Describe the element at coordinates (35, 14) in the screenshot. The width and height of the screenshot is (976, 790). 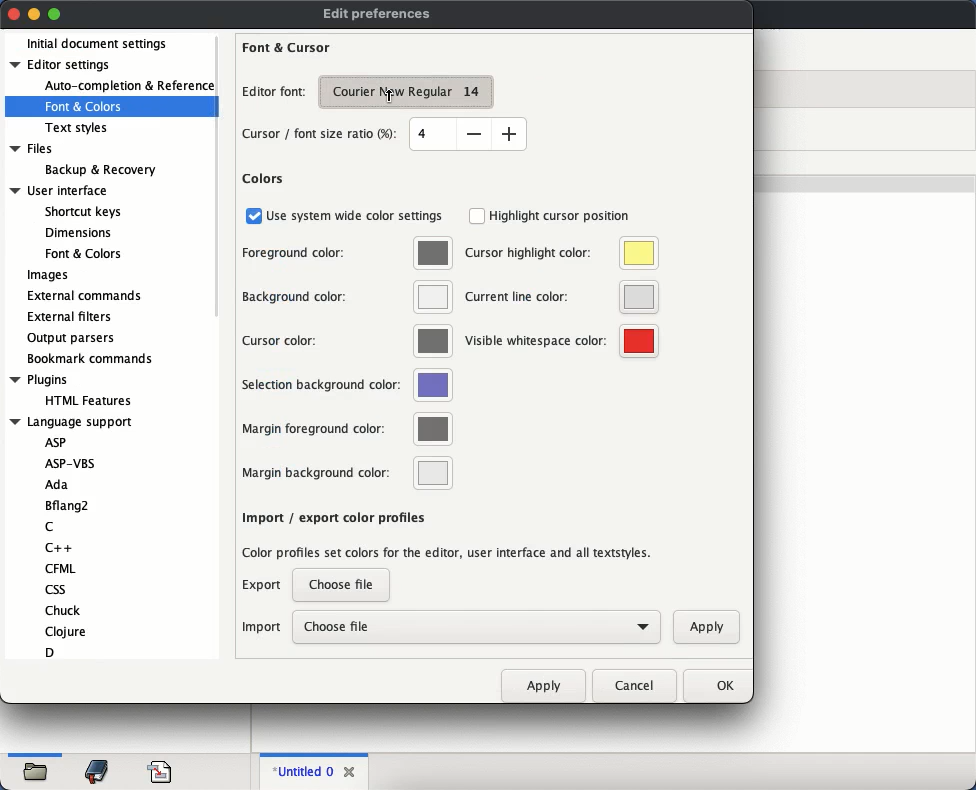
I see `minimize` at that location.